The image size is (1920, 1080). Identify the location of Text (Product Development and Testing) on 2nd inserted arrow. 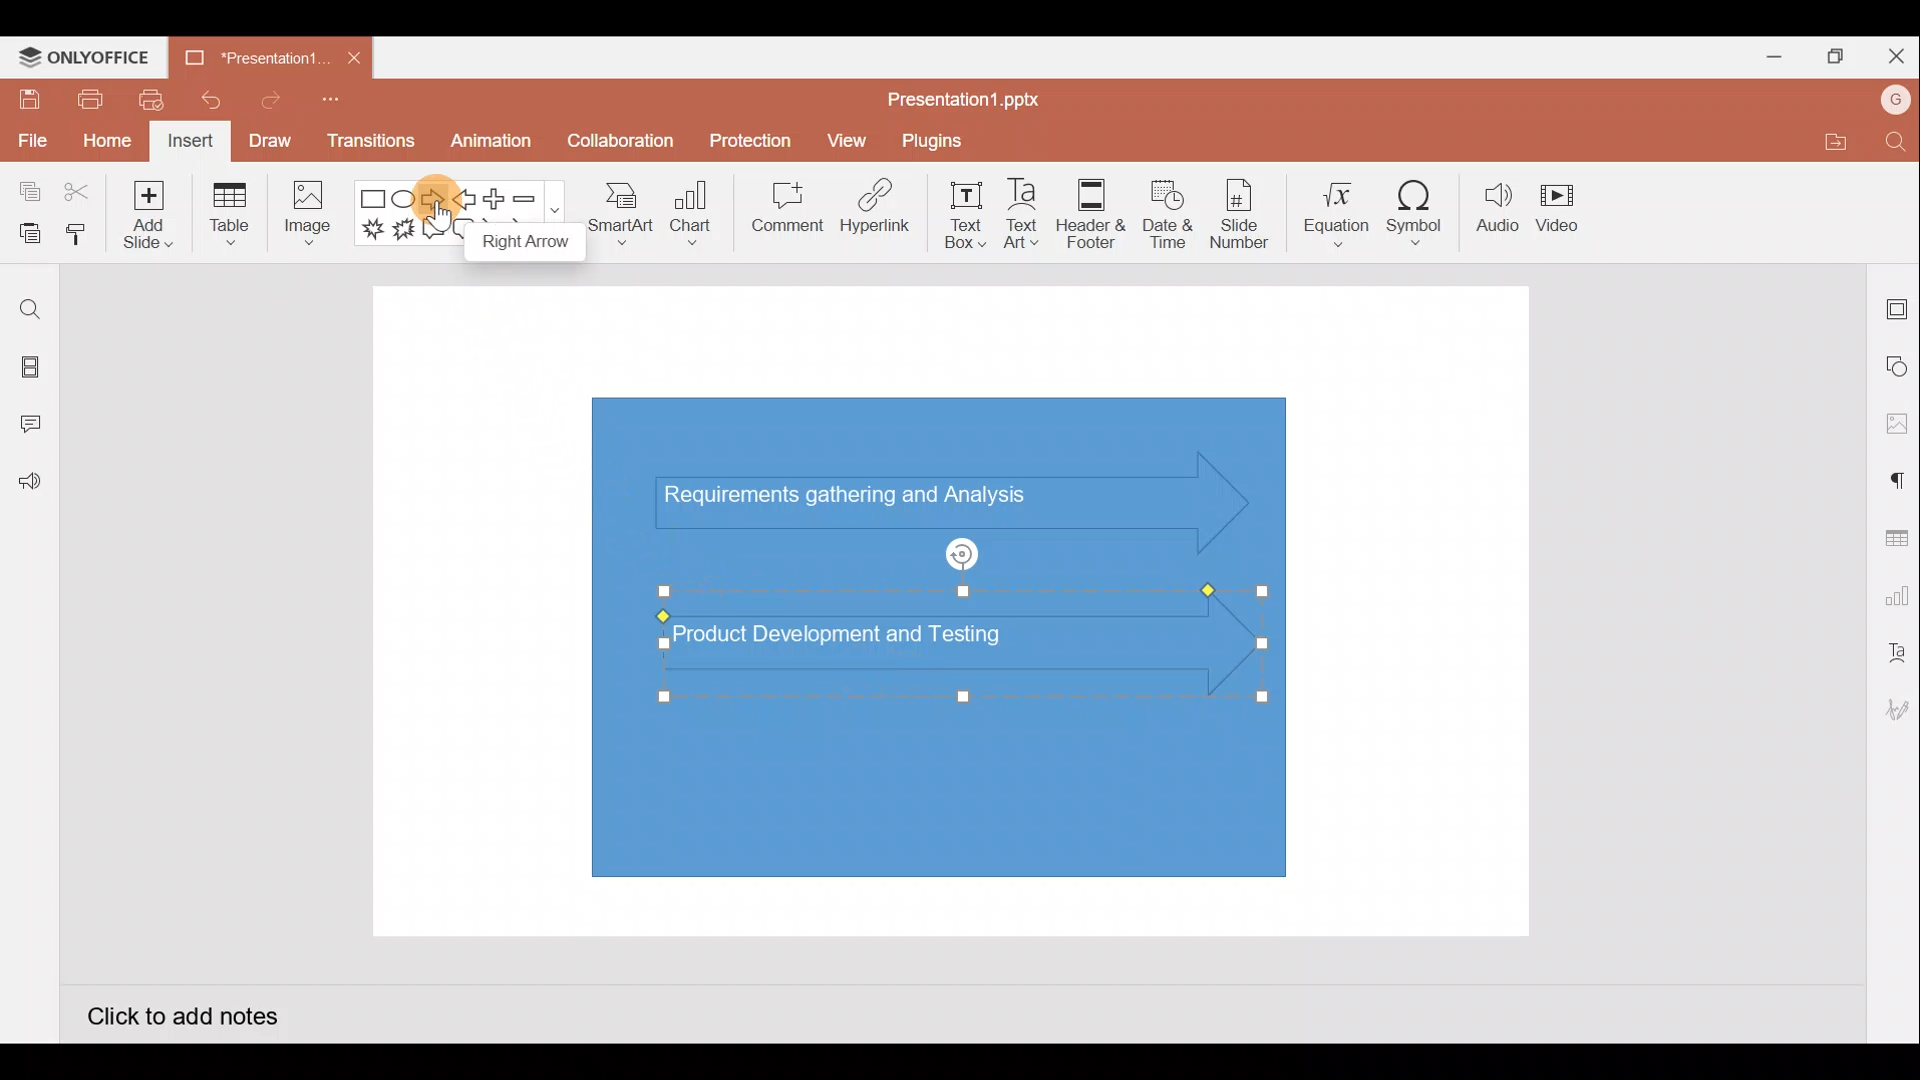
(858, 632).